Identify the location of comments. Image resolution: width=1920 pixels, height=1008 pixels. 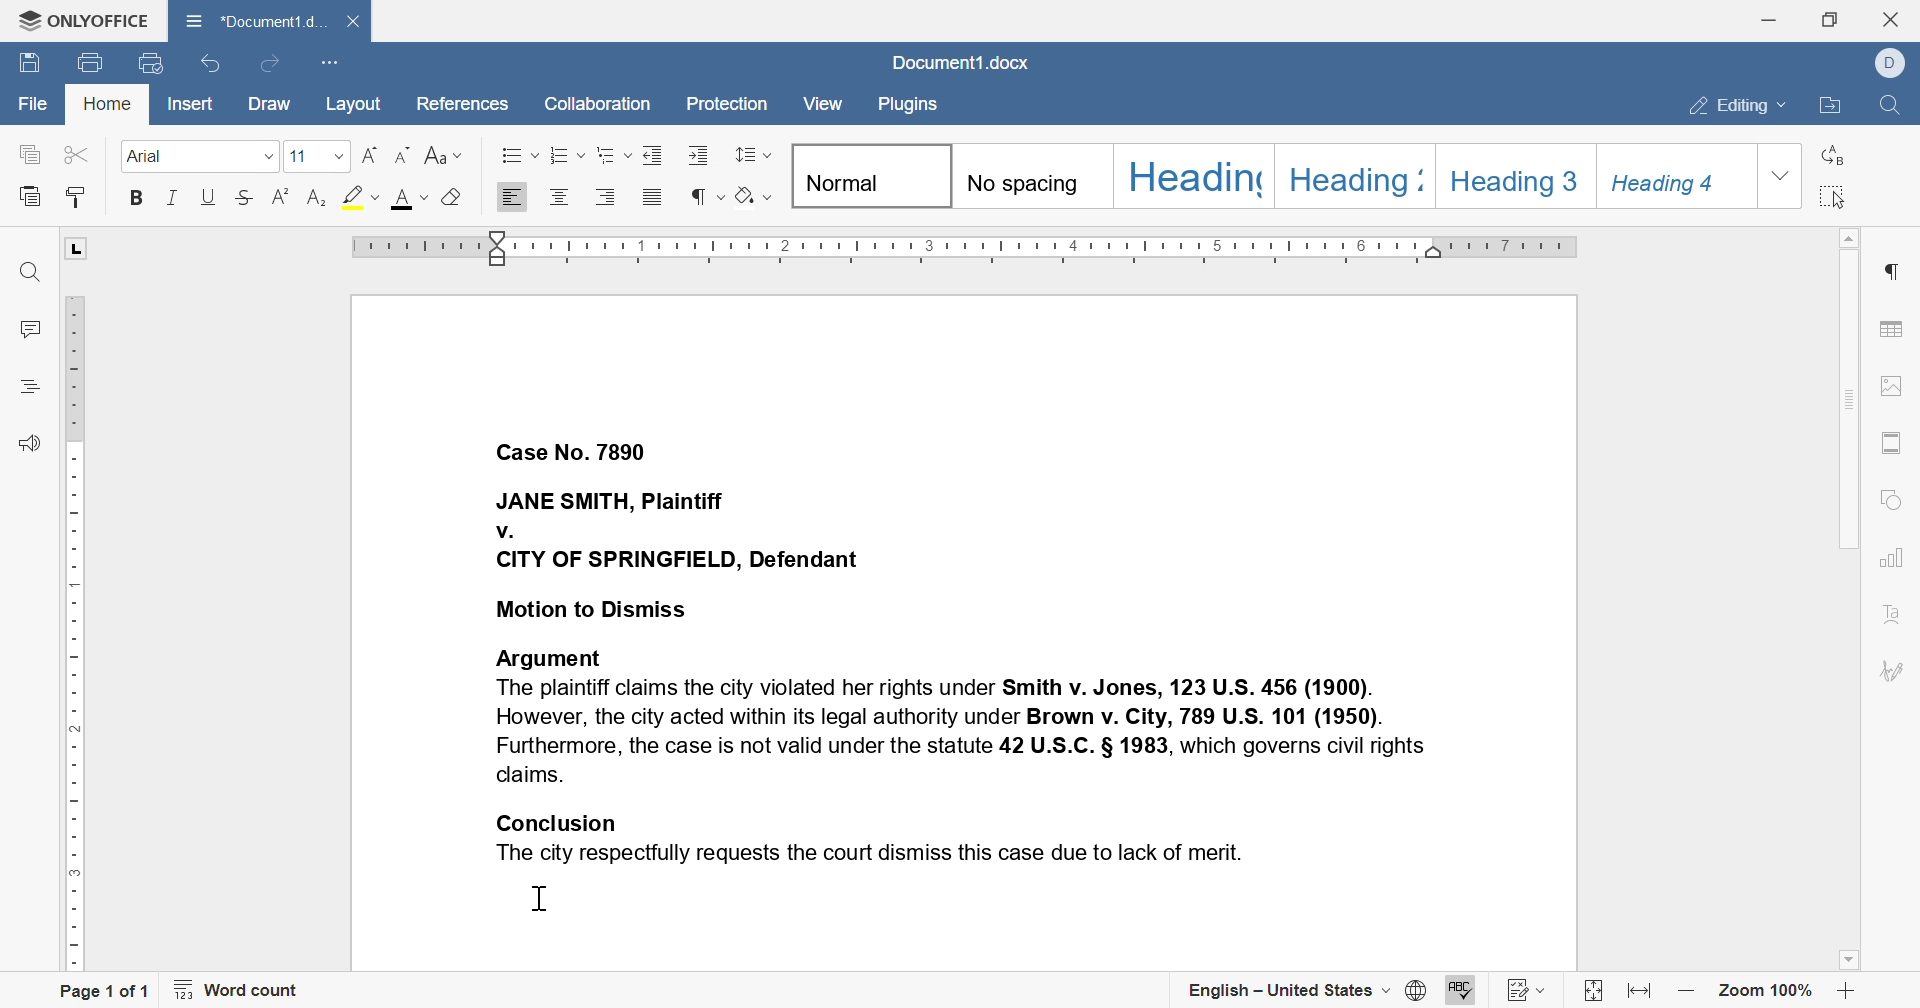
(28, 329).